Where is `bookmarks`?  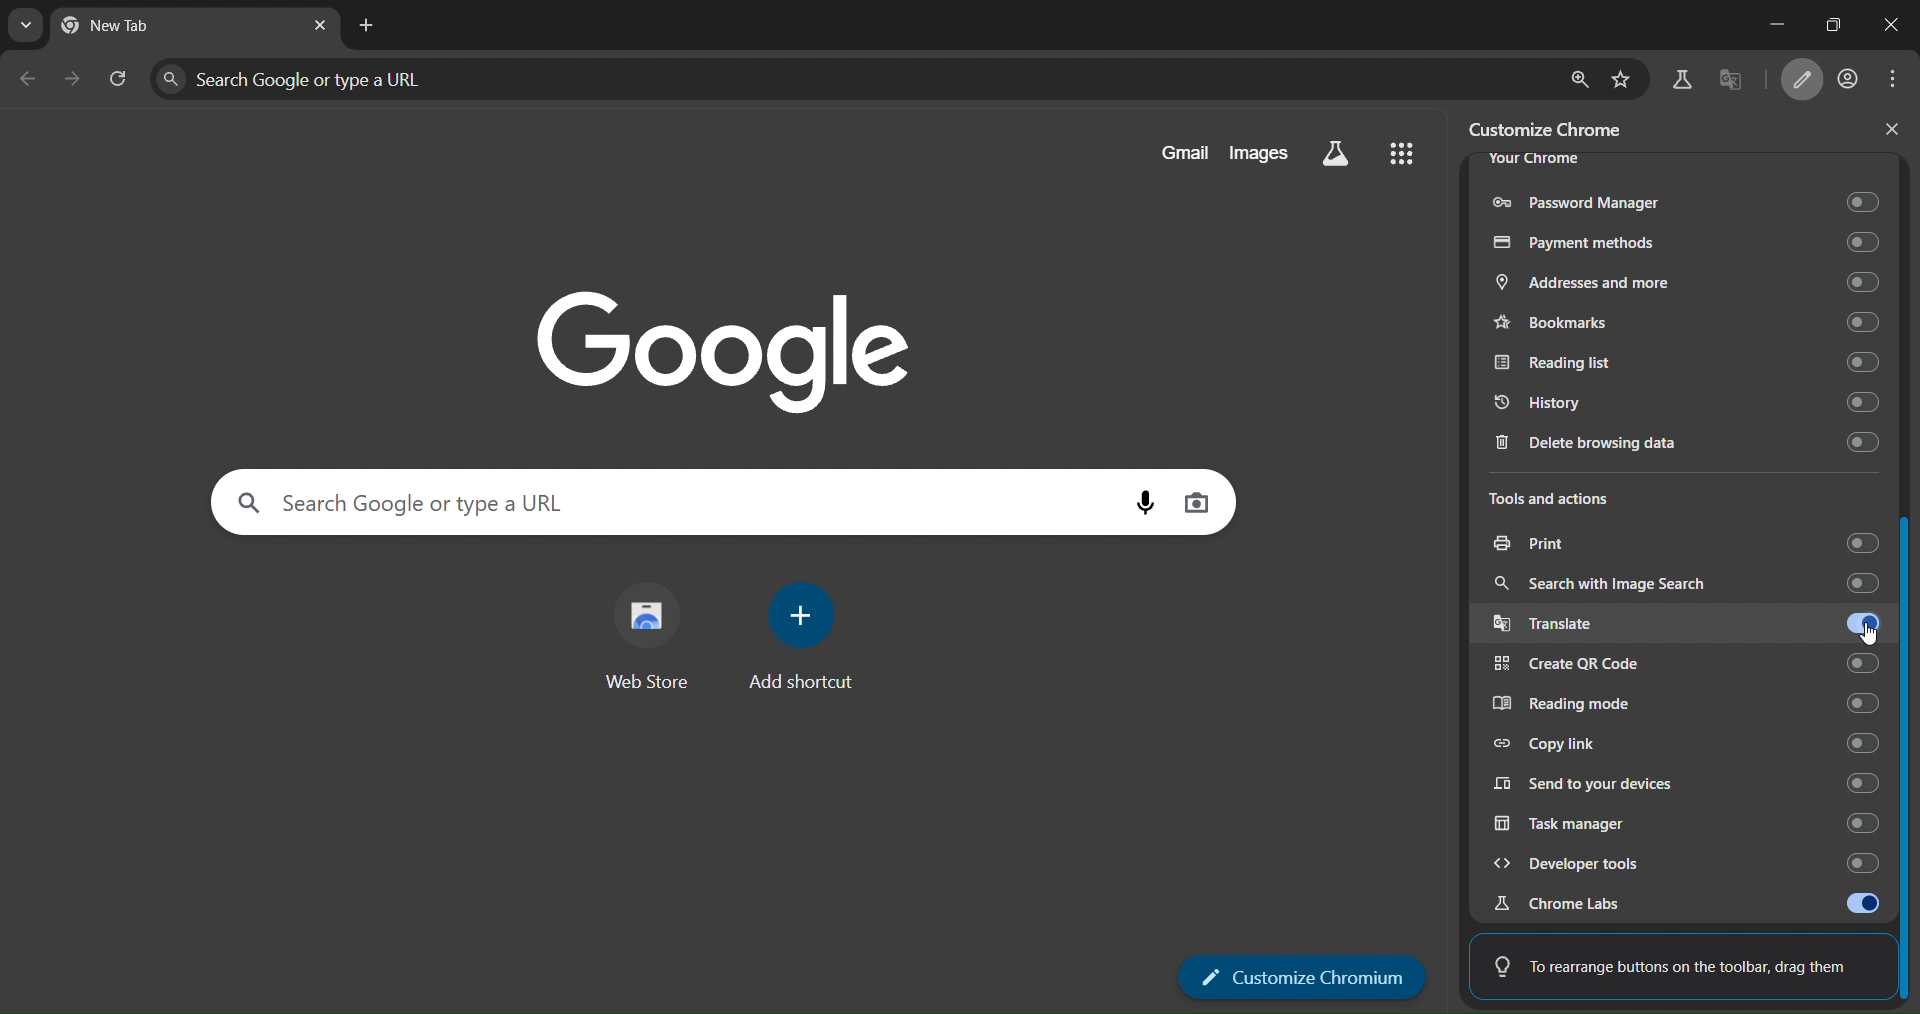 bookmarks is located at coordinates (1685, 320).